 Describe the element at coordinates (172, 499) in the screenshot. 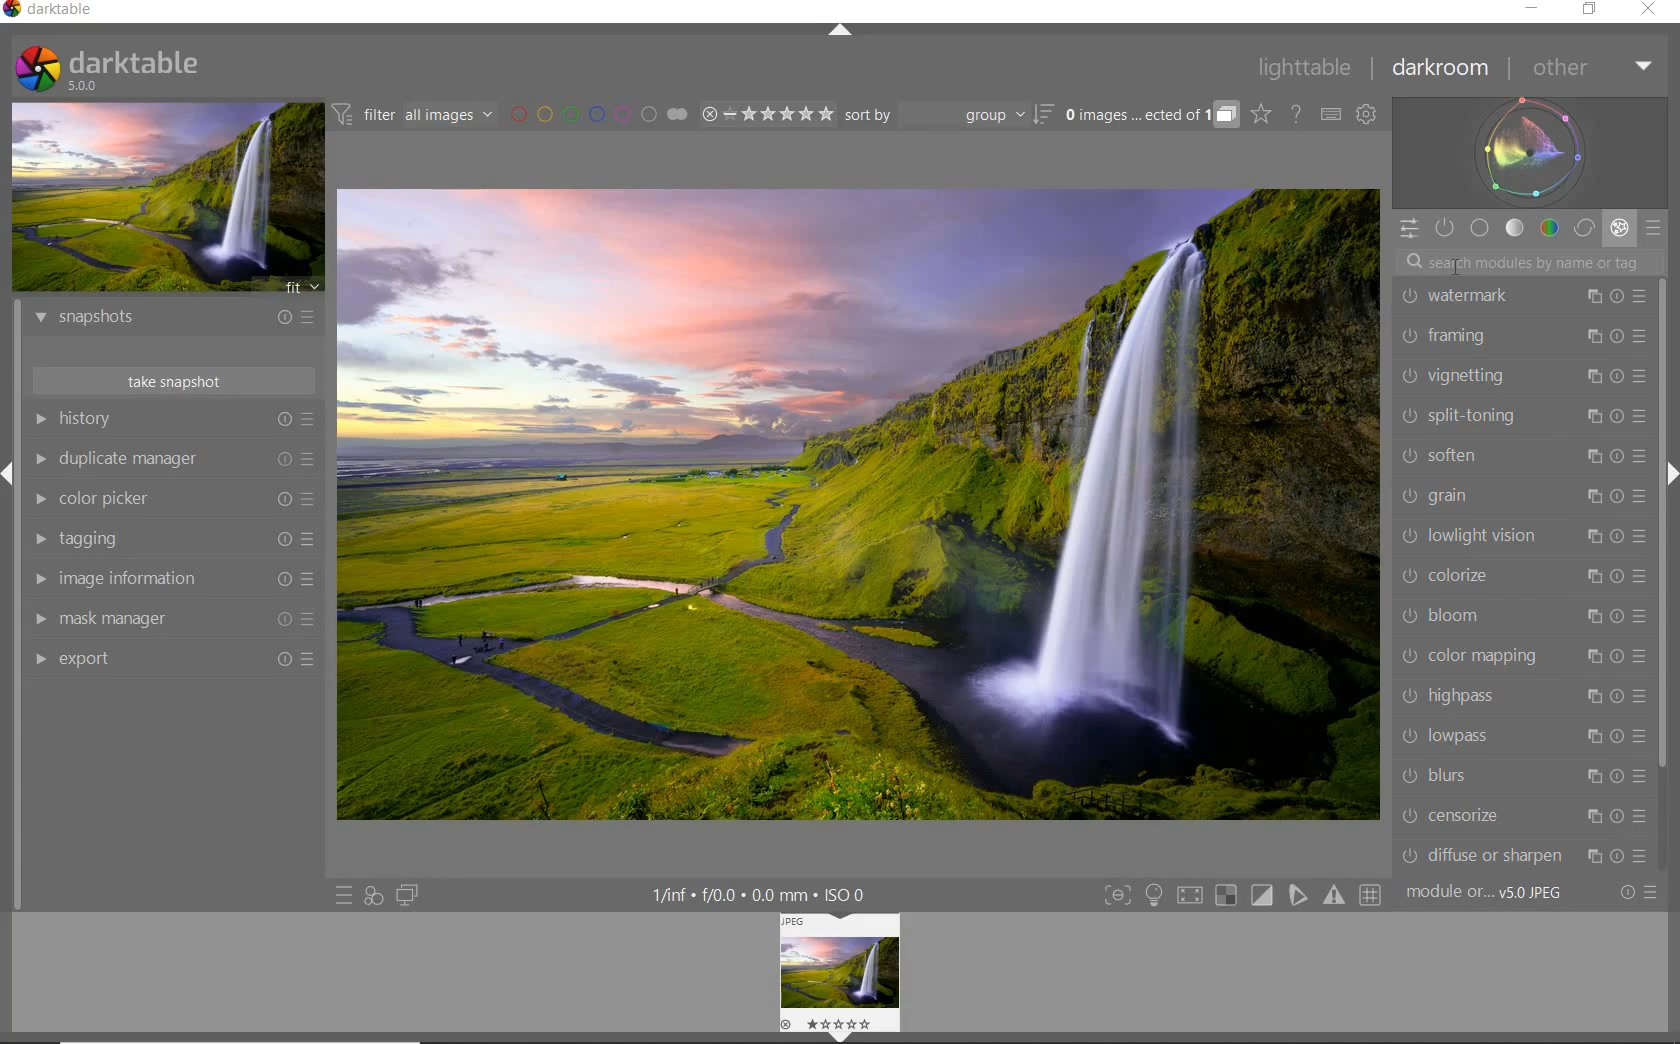

I see `color picker` at that location.